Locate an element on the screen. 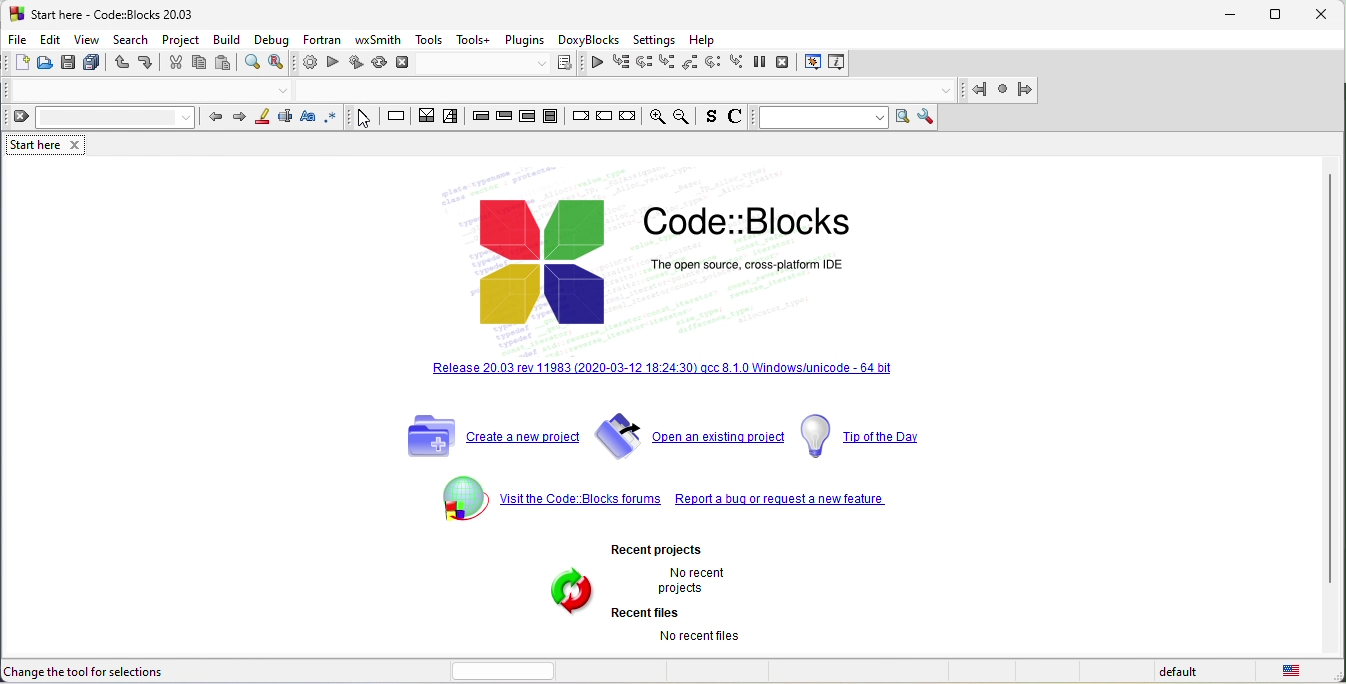  open an existing project is located at coordinates (692, 435).